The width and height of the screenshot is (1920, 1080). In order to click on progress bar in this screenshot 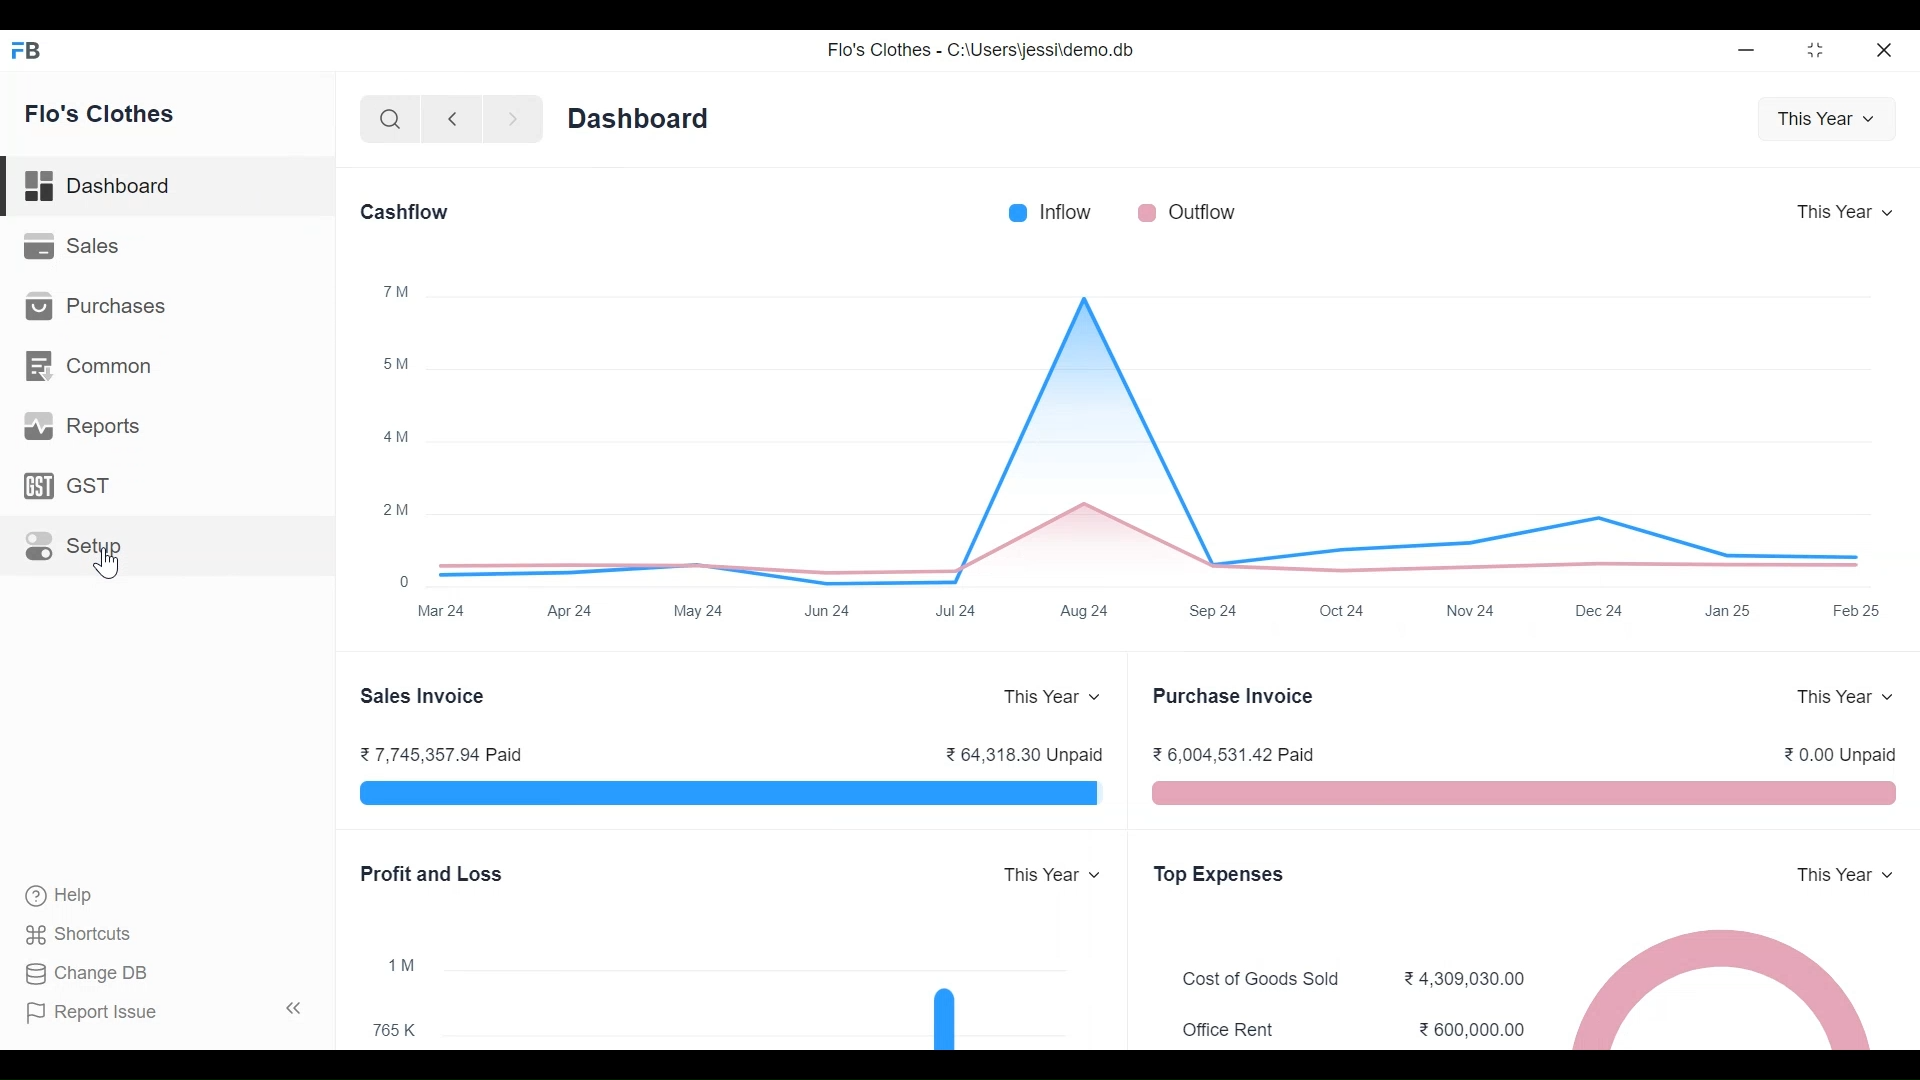, I will do `click(1526, 793)`.